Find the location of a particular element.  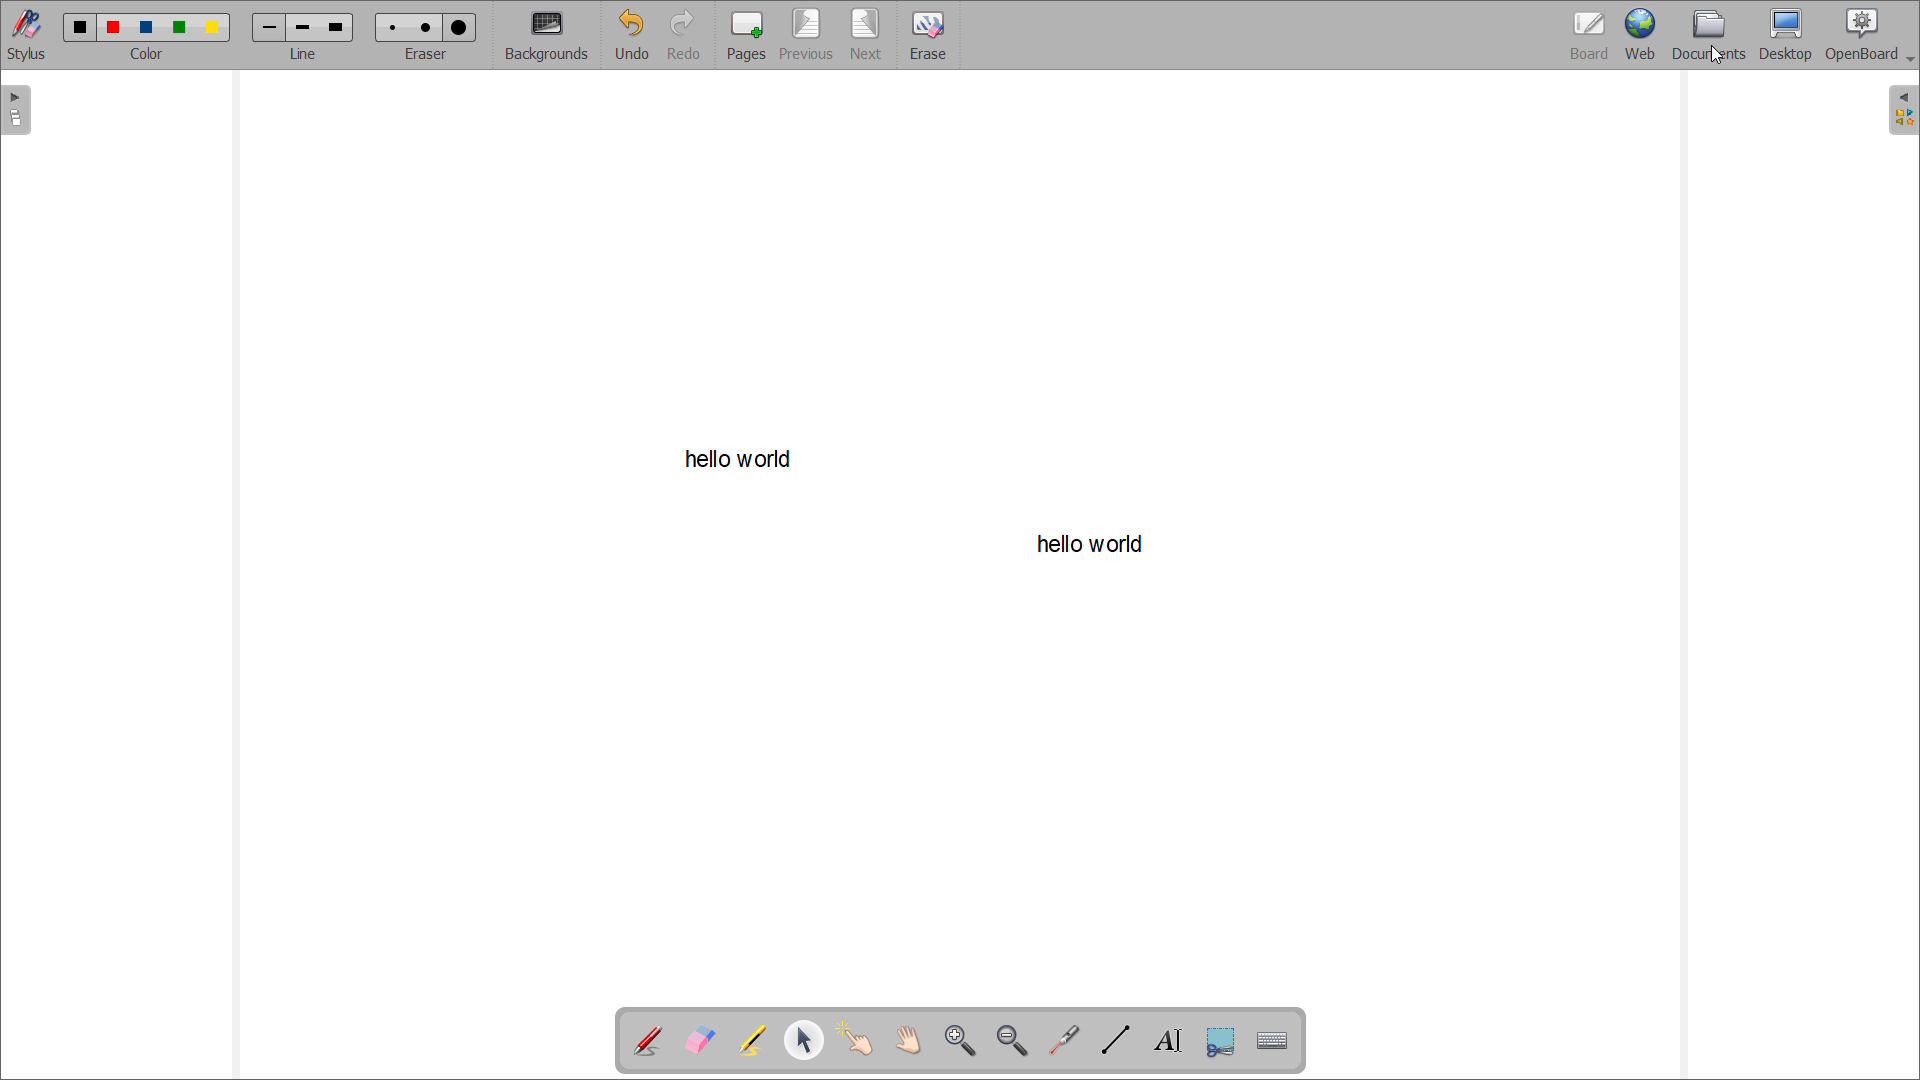

color is located at coordinates (148, 35).